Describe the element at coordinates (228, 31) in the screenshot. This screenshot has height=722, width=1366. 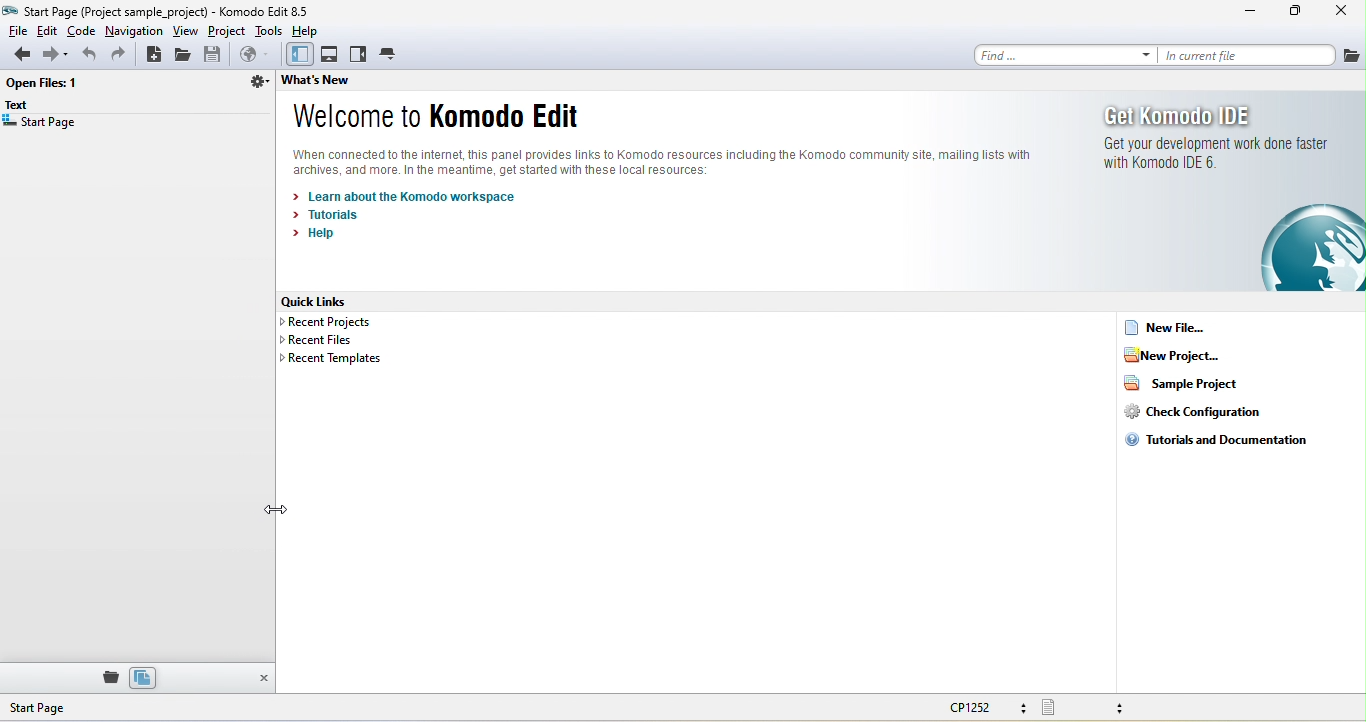
I see `project` at that location.